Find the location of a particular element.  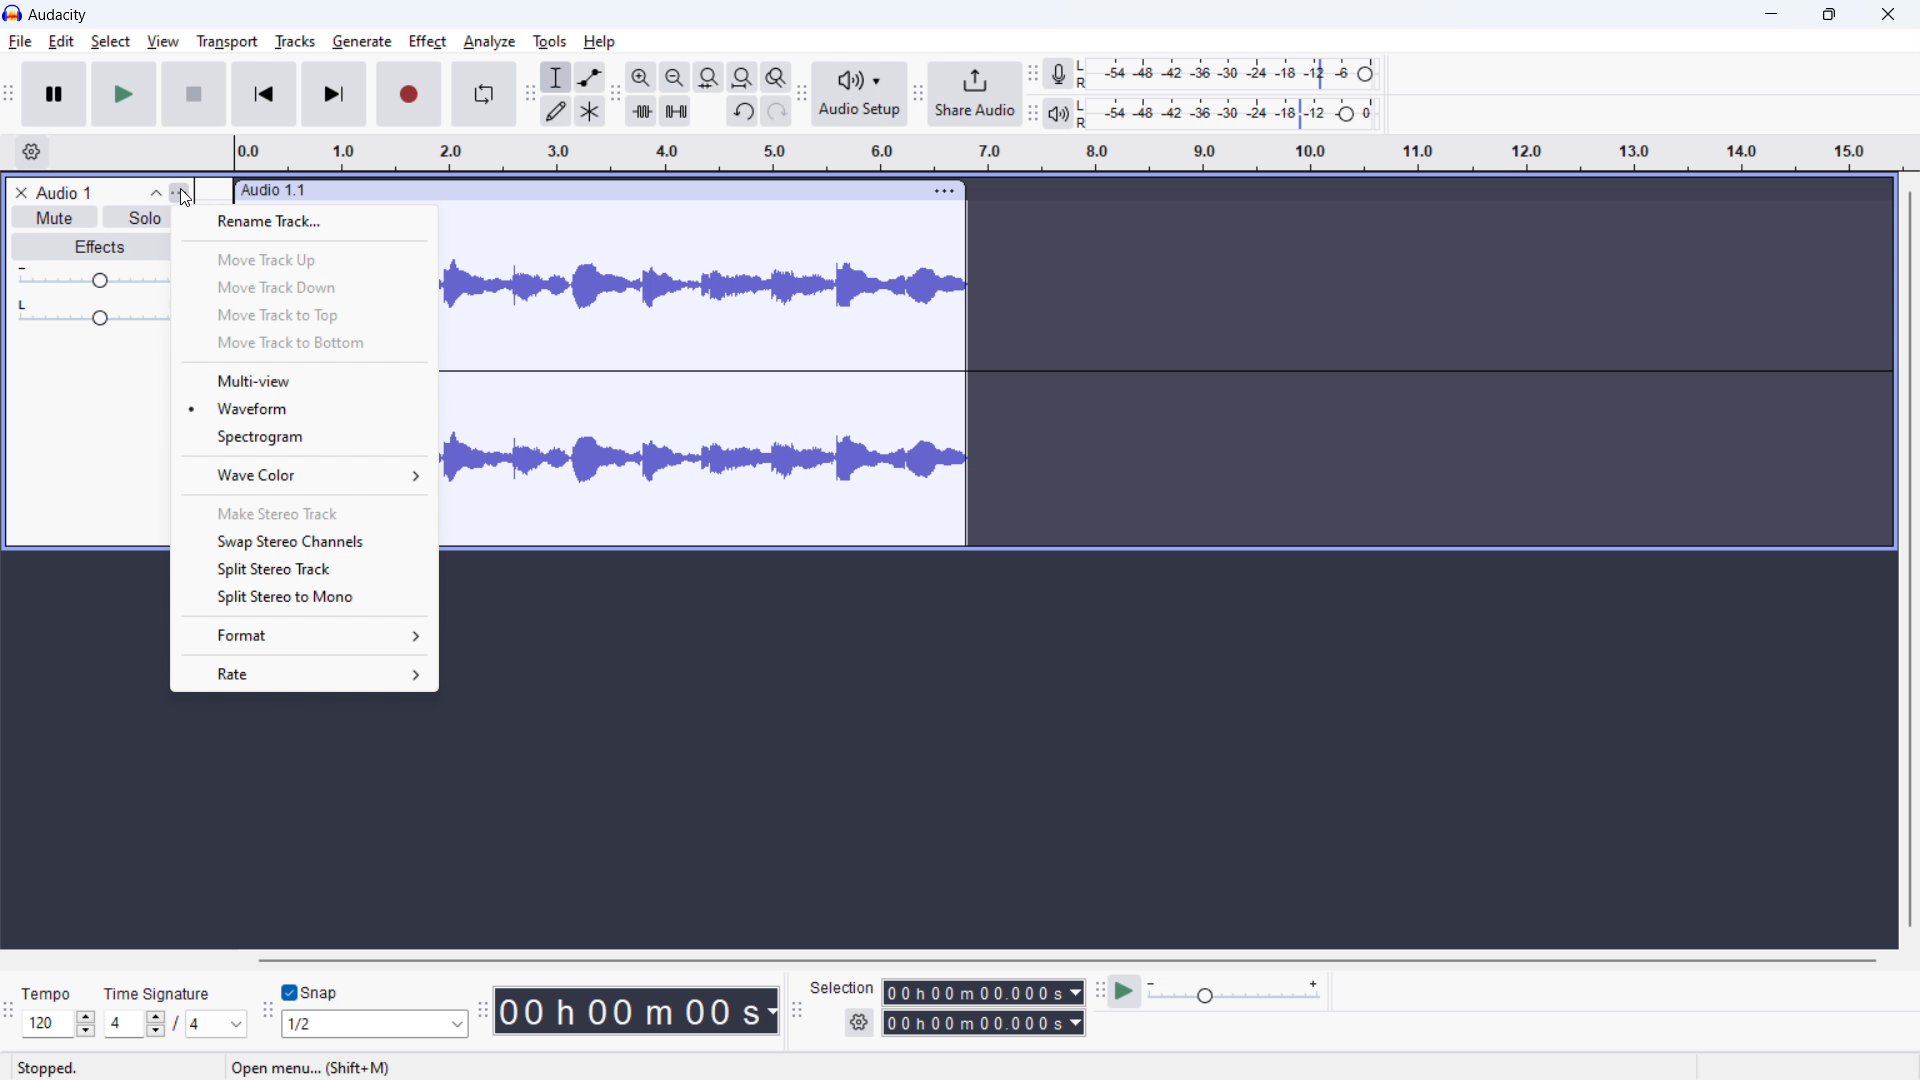

select is located at coordinates (110, 43).